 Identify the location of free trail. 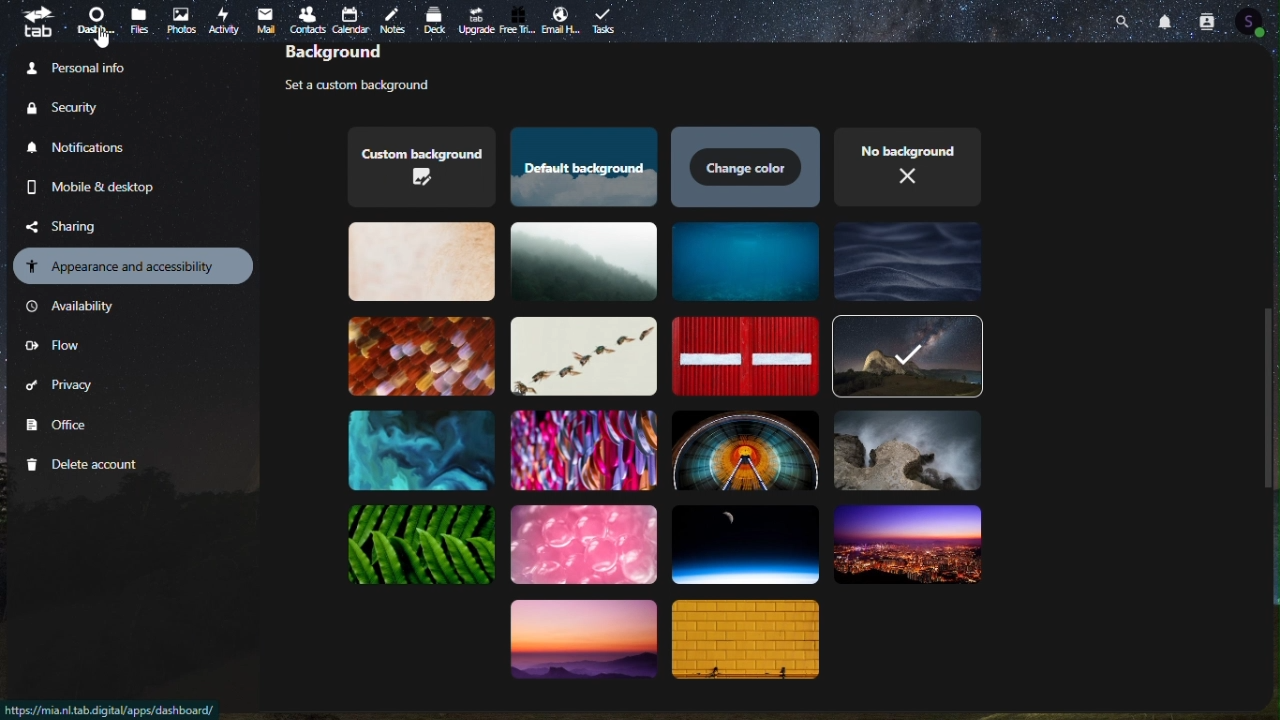
(518, 21).